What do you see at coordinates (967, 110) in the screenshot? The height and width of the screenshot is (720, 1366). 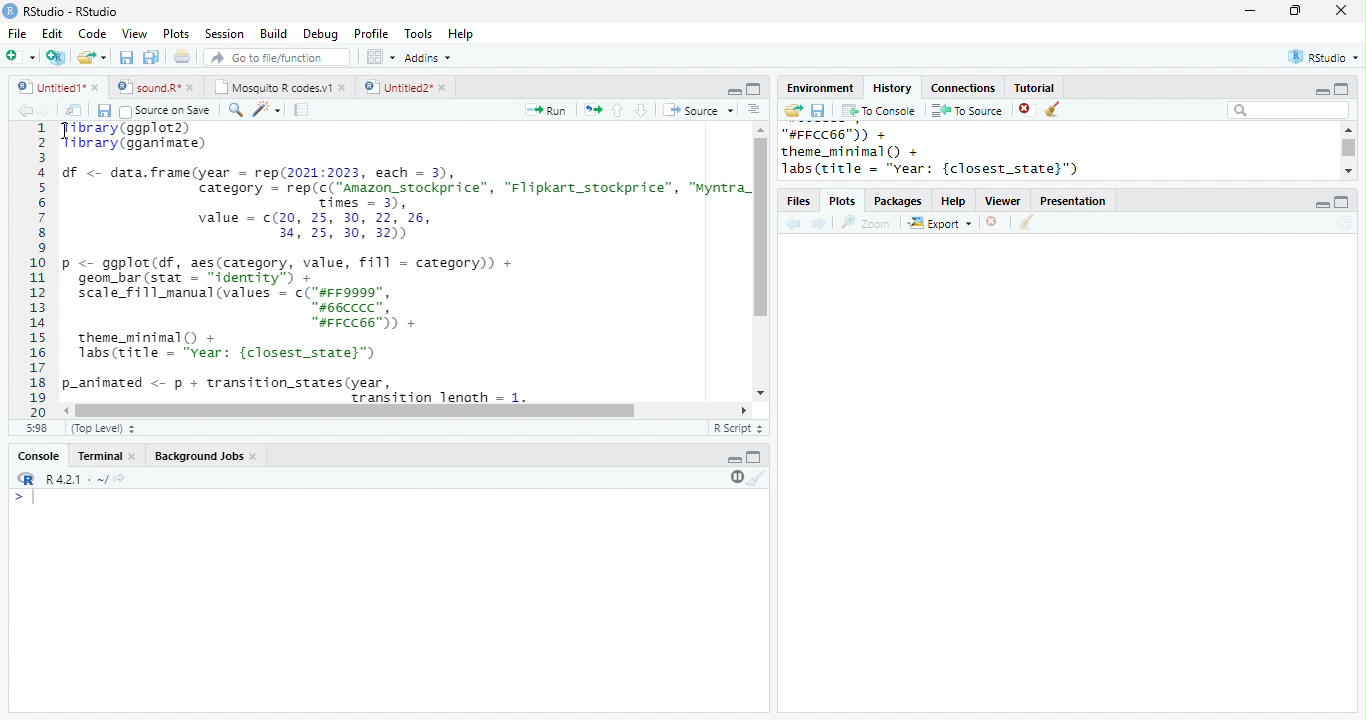 I see `To Source` at bounding box center [967, 110].